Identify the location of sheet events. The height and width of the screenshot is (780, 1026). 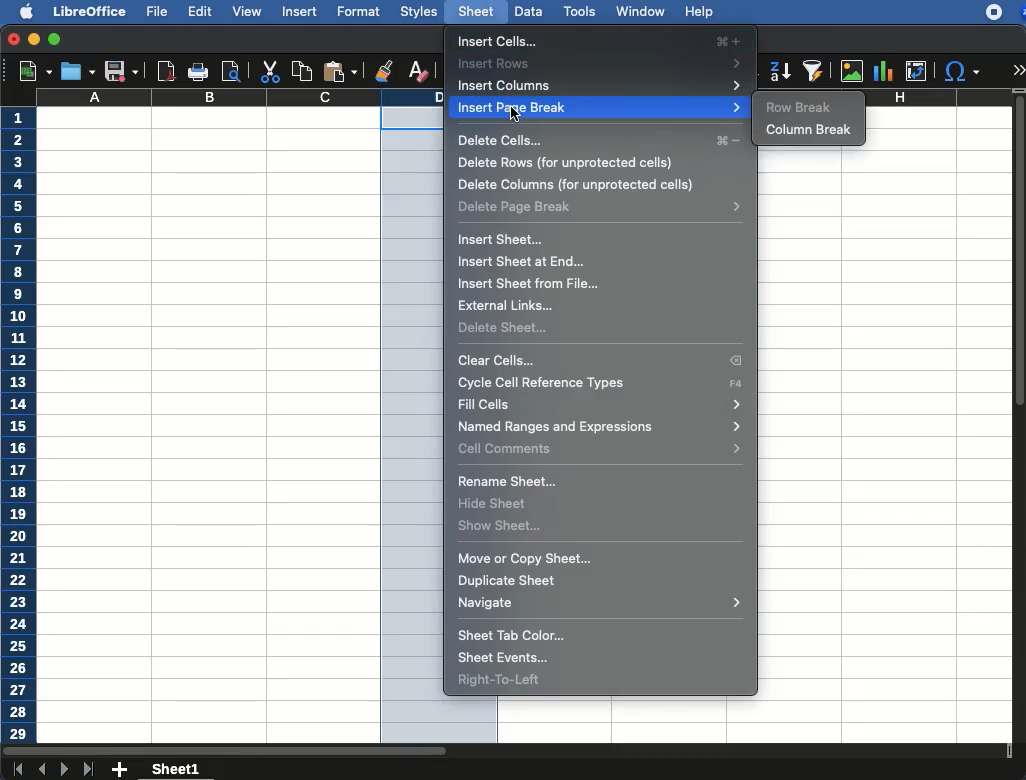
(502, 658).